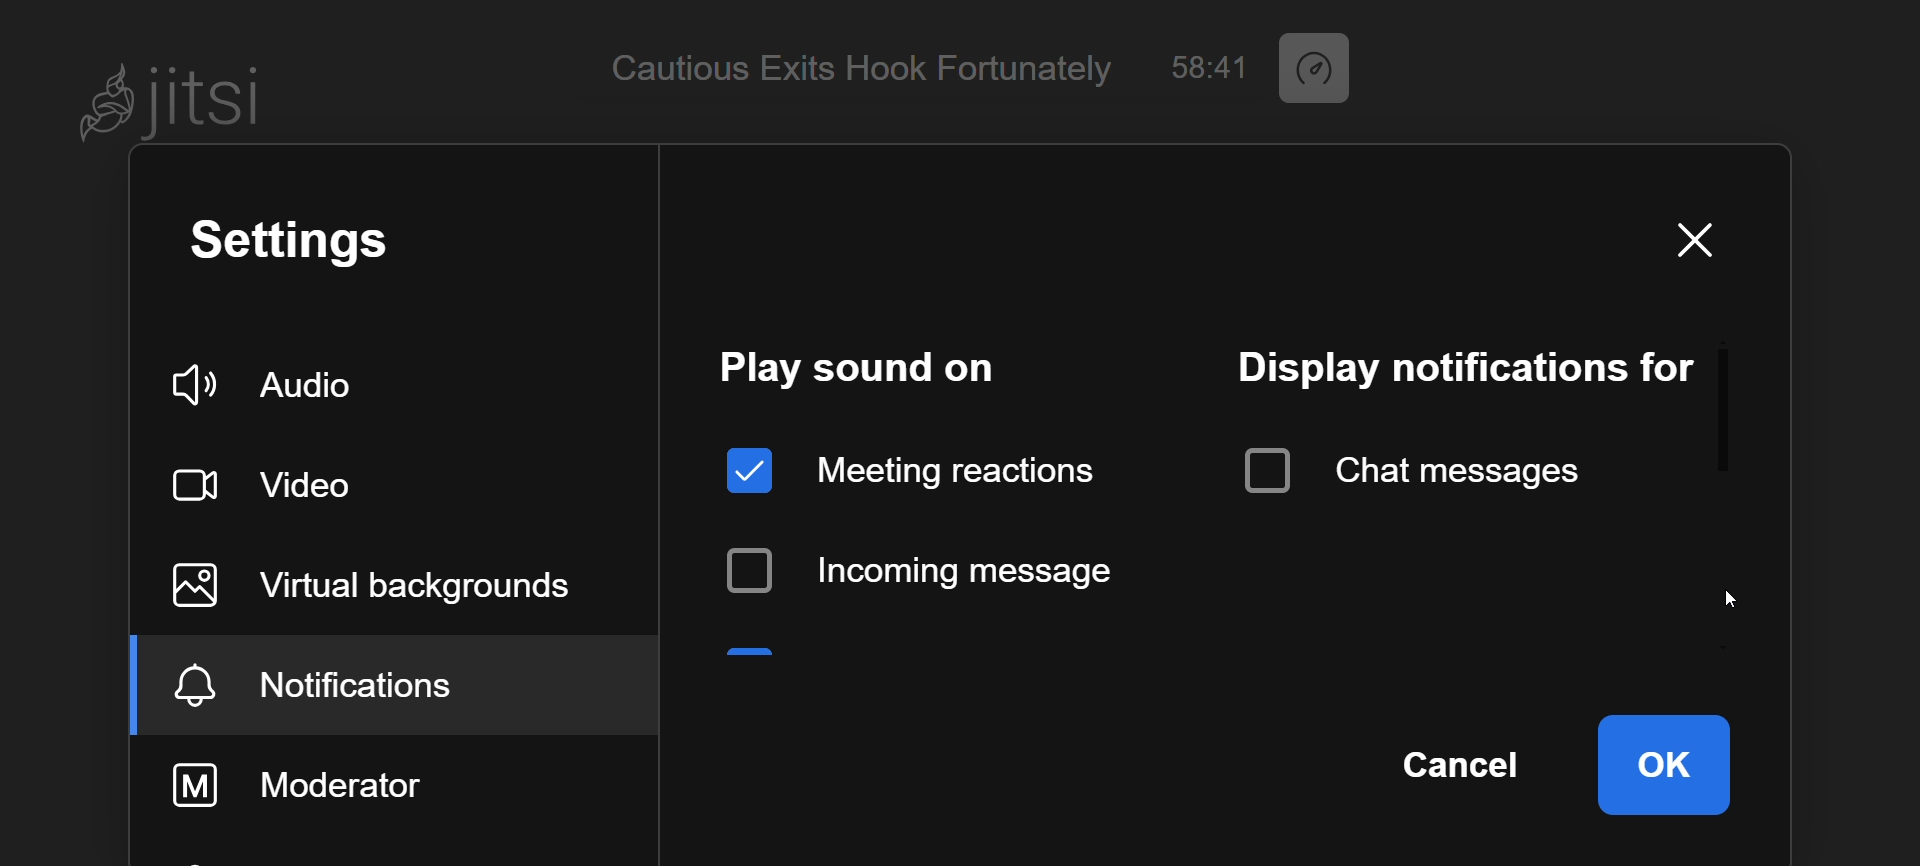  What do you see at coordinates (1721, 409) in the screenshot?
I see `scroll bar` at bounding box center [1721, 409].